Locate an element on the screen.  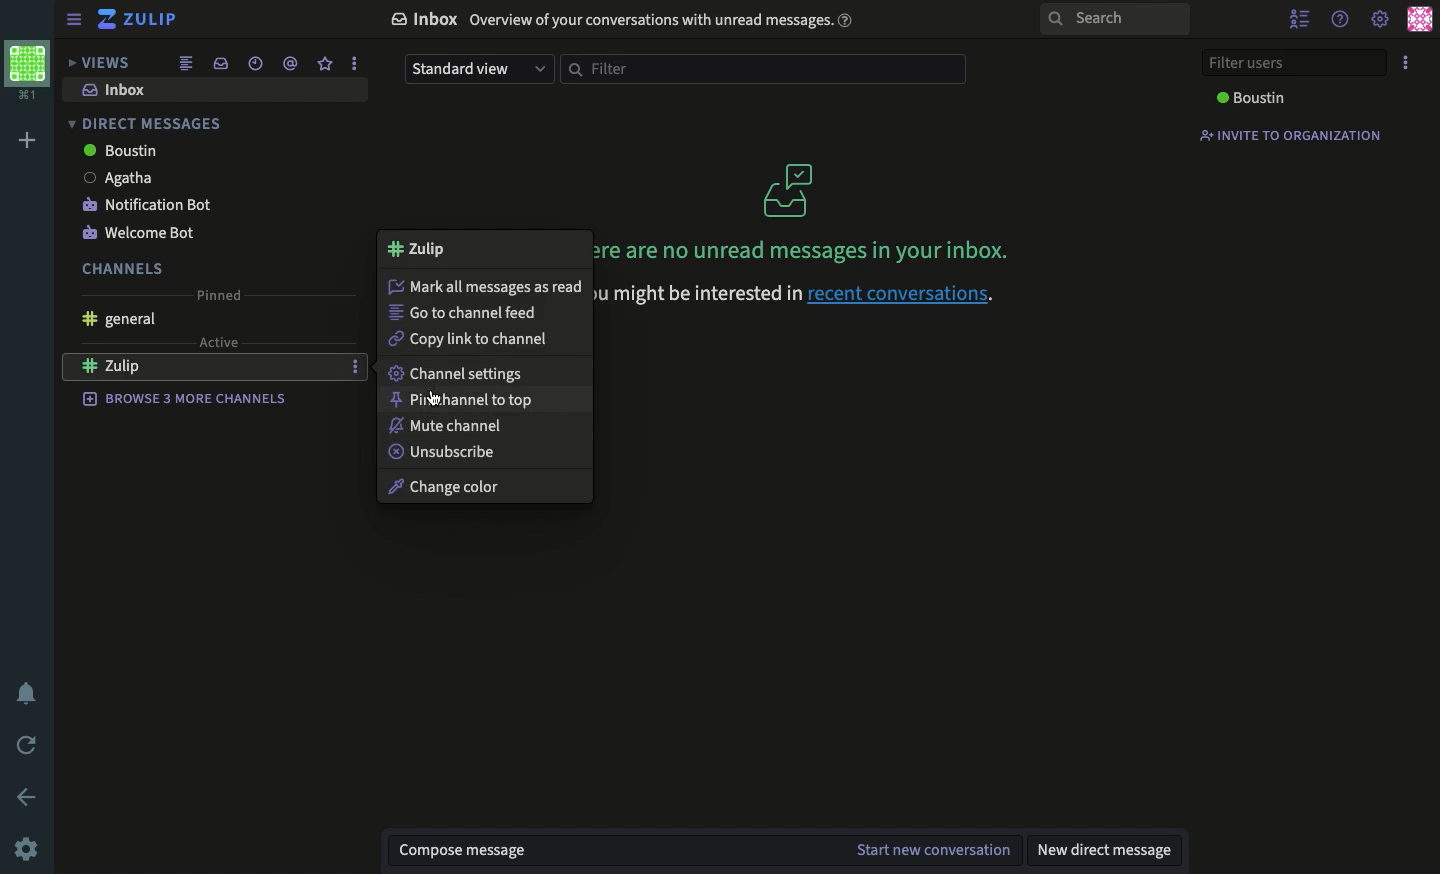
inbox is located at coordinates (222, 63).